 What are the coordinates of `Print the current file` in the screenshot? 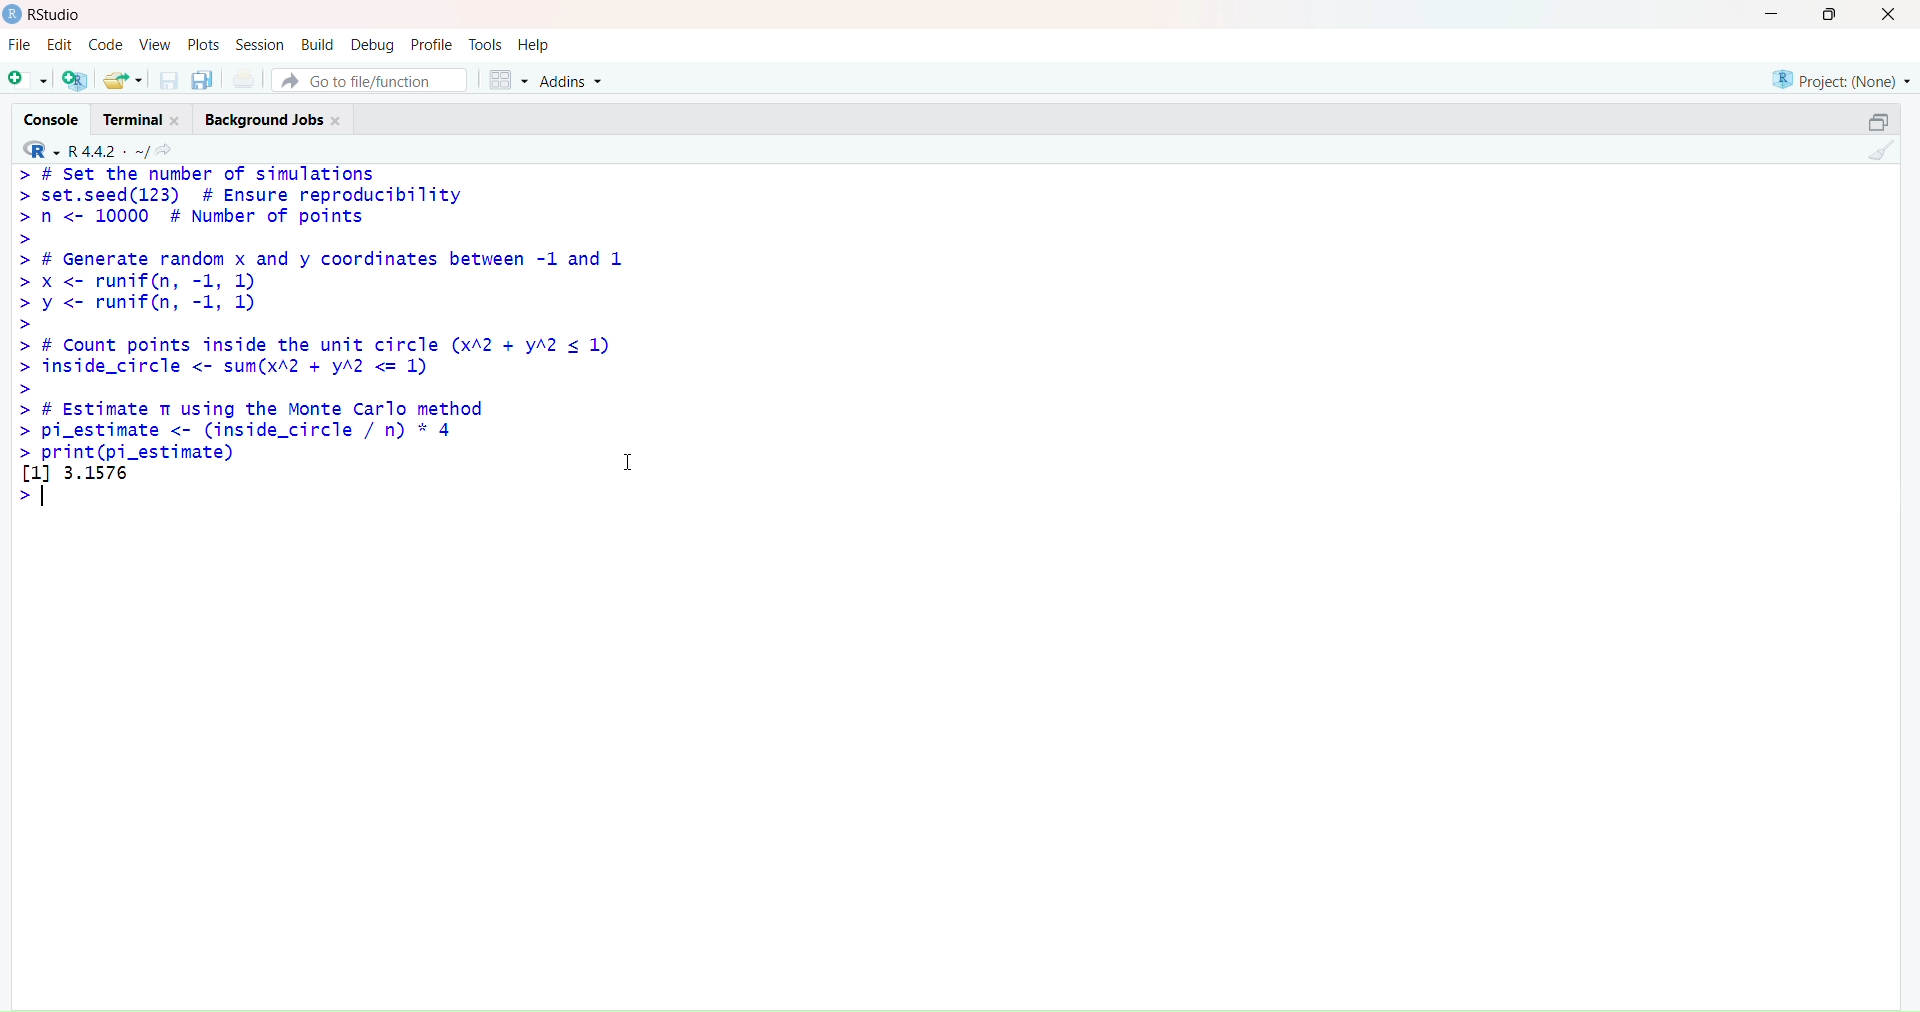 It's located at (247, 76).